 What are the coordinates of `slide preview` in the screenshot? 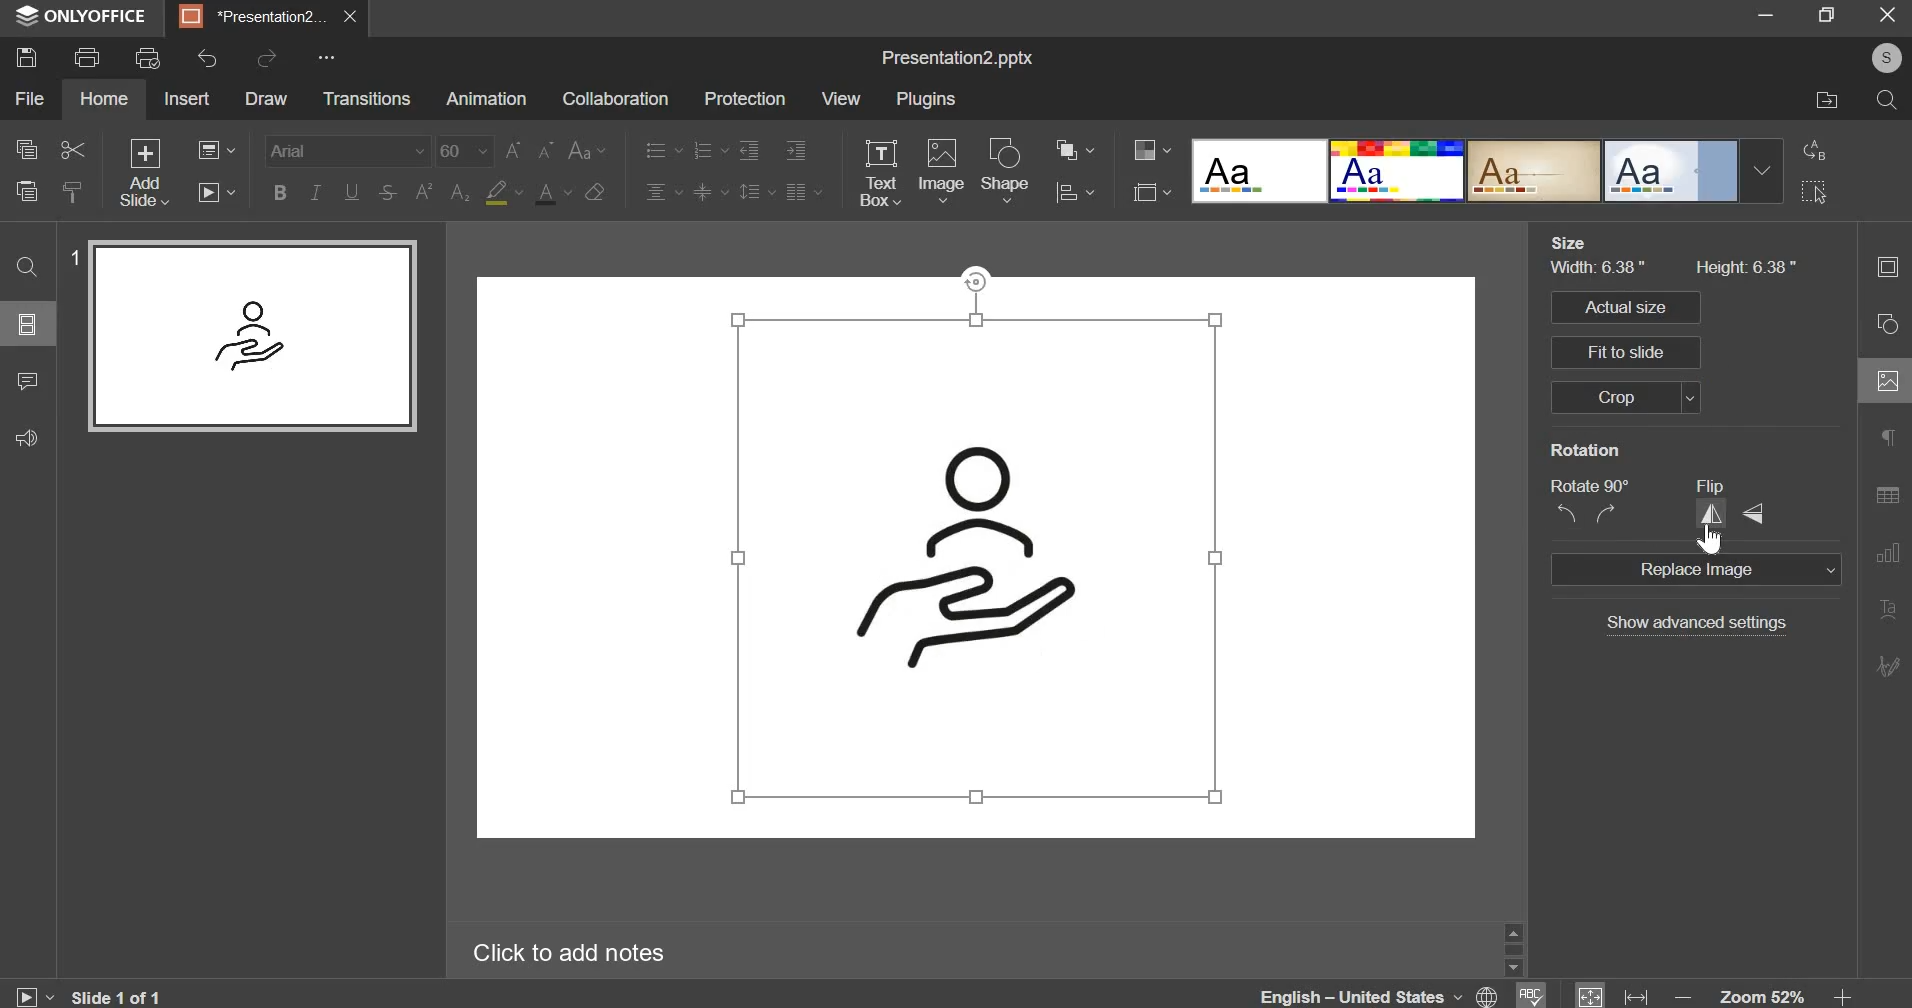 It's located at (249, 335).